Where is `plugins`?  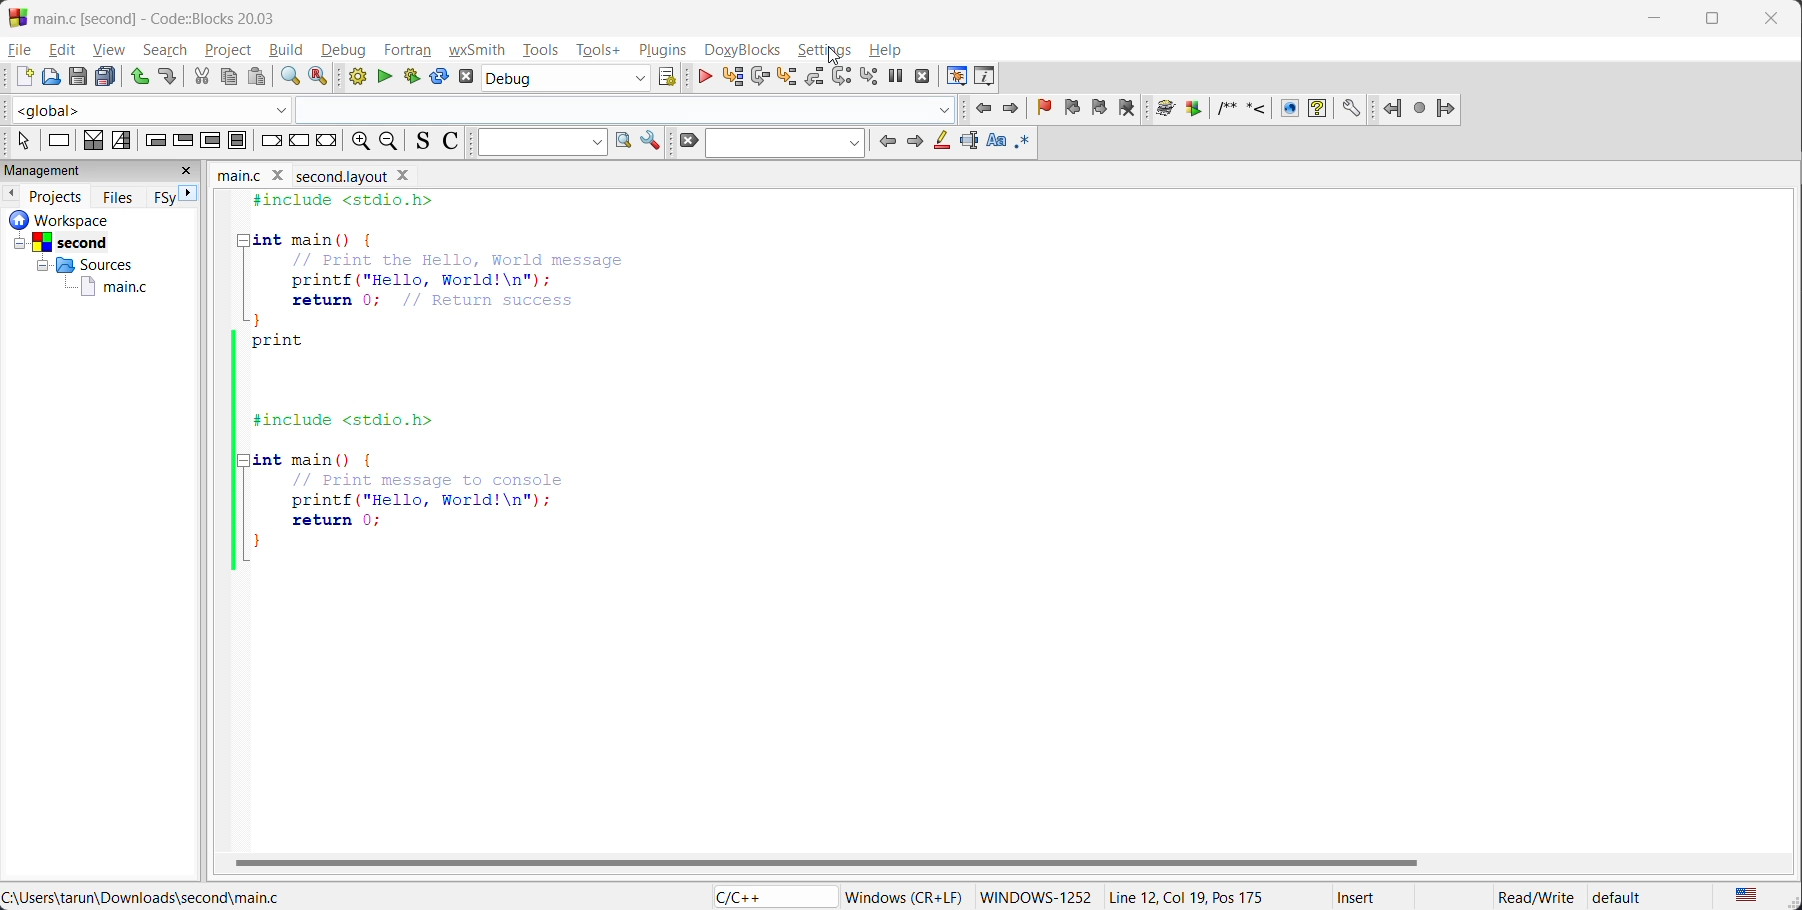 plugins is located at coordinates (663, 53).